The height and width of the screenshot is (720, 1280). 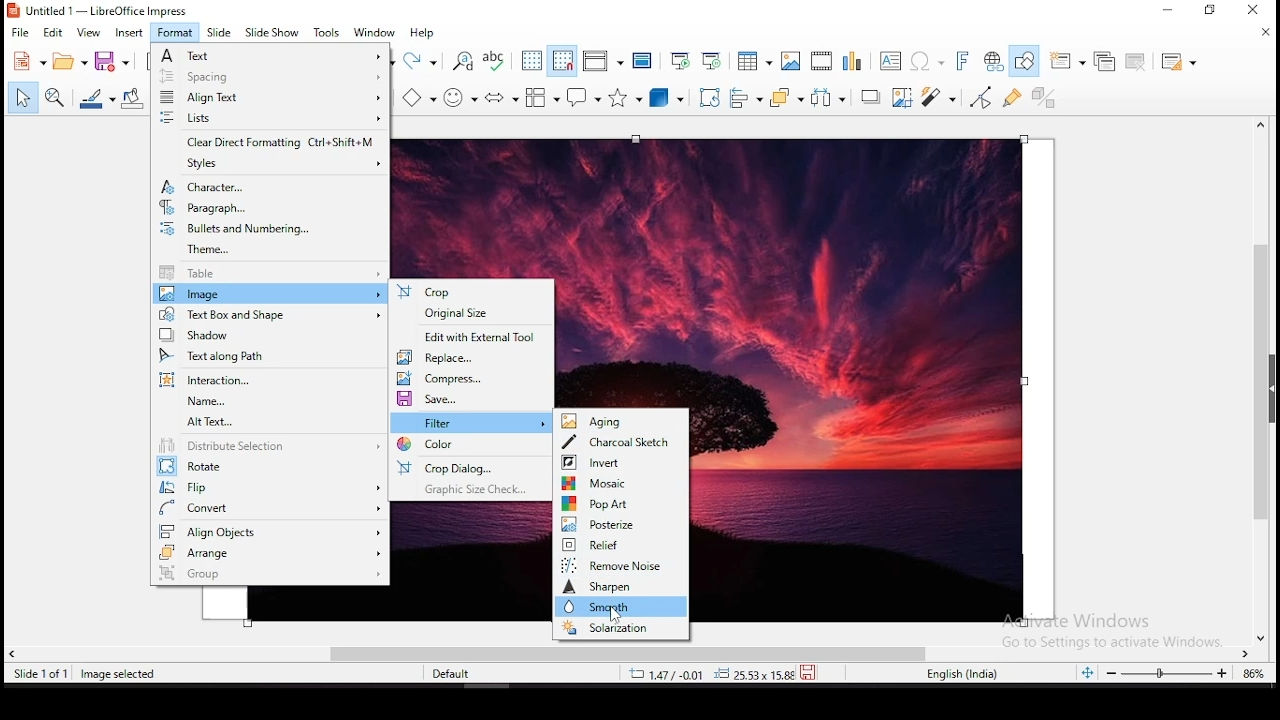 I want to click on crop, so click(x=472, y=292).